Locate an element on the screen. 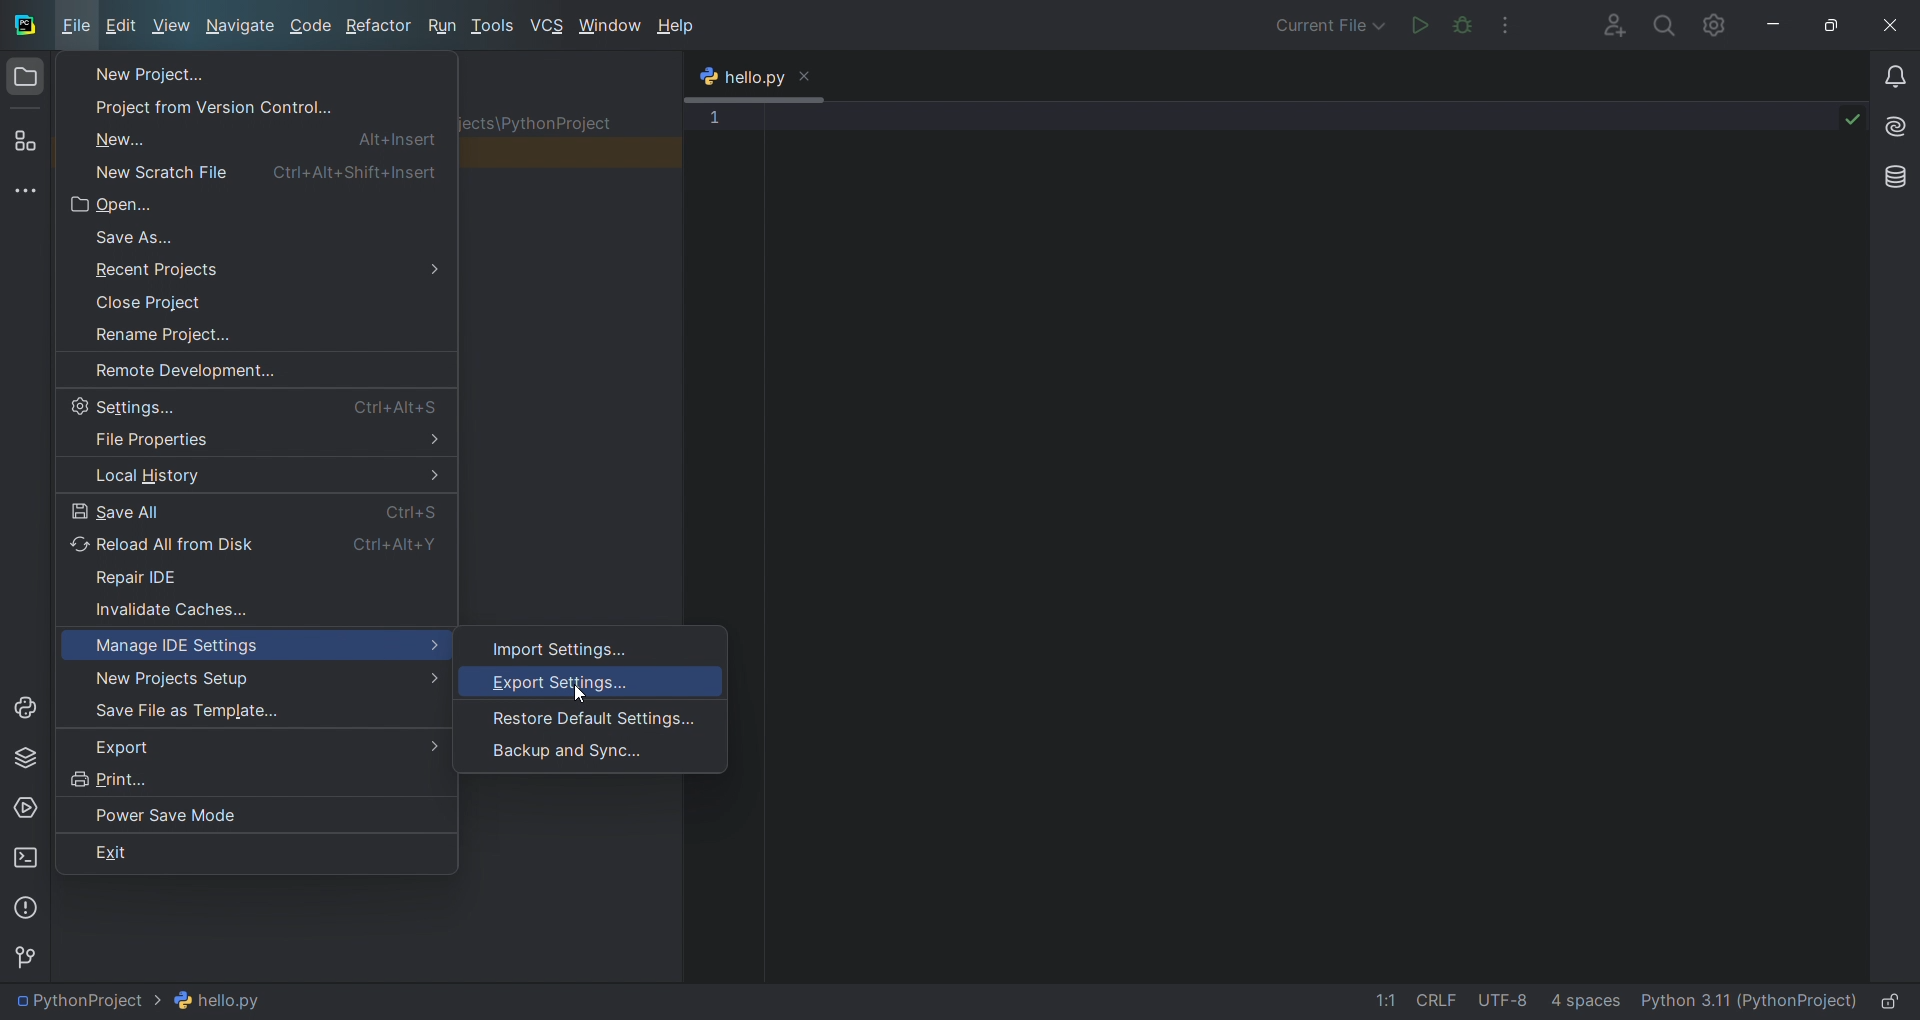 The height and width of the screenshot is (1020, 1920). invalidate cache is located at coordinates (256, 606).